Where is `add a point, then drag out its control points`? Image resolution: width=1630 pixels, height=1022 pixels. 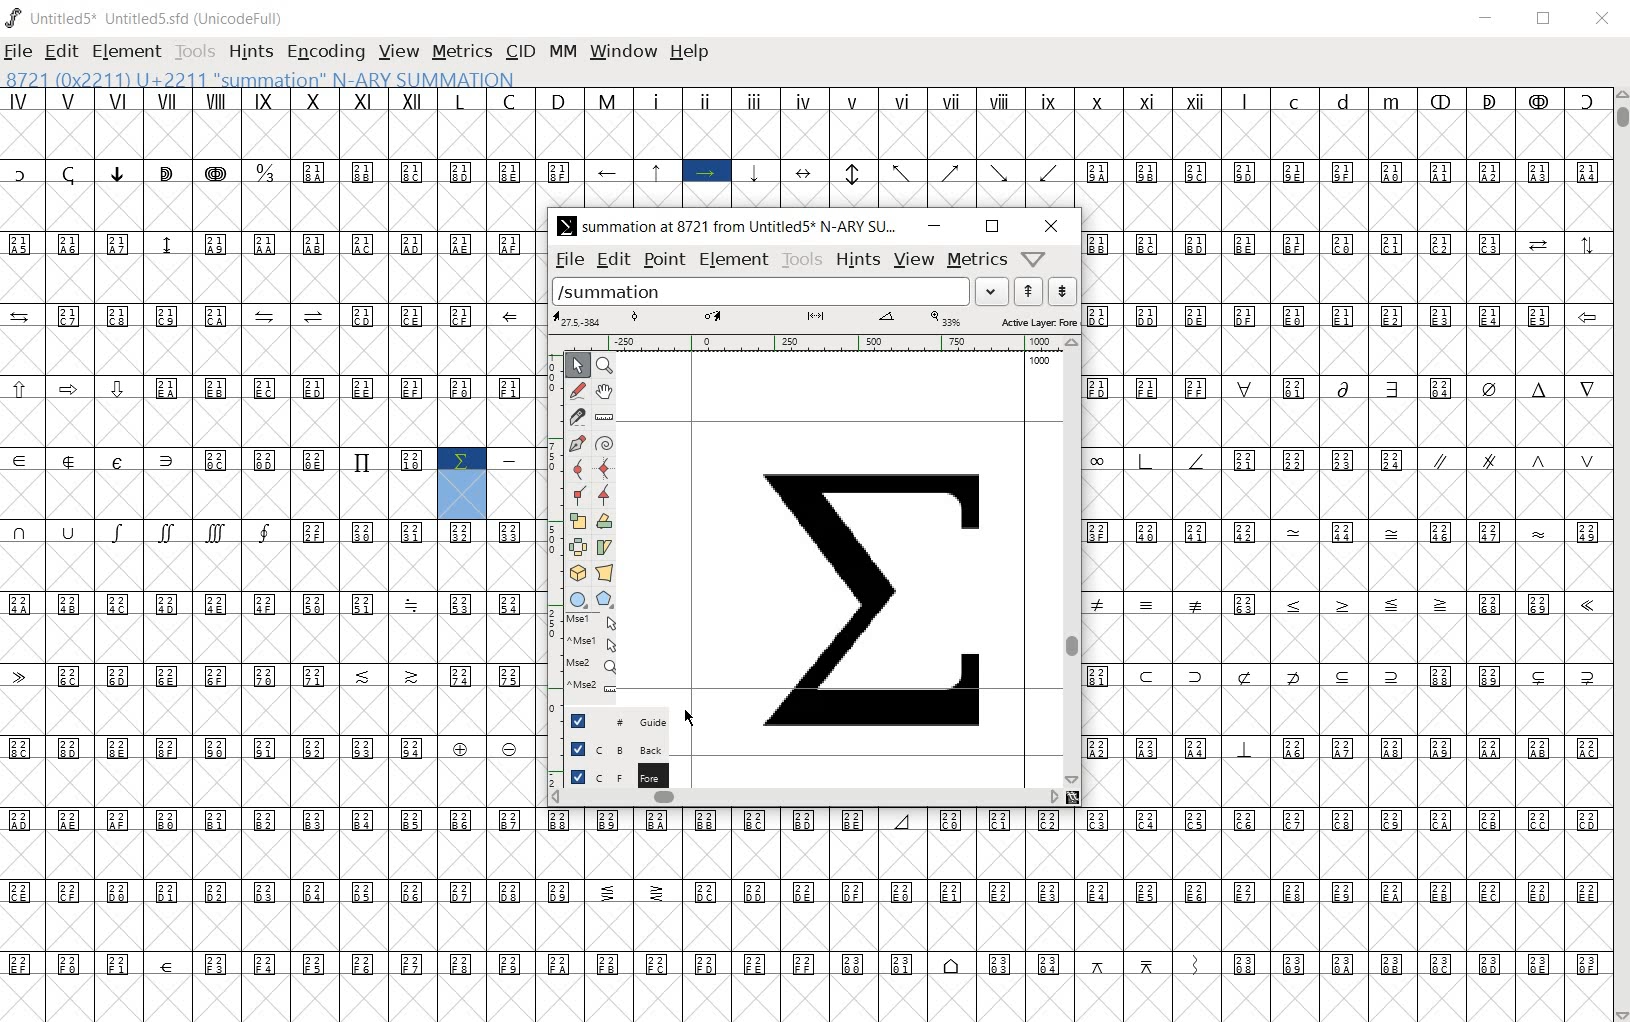
add a point, then drag out its control points is located at coordinates (577, 442).